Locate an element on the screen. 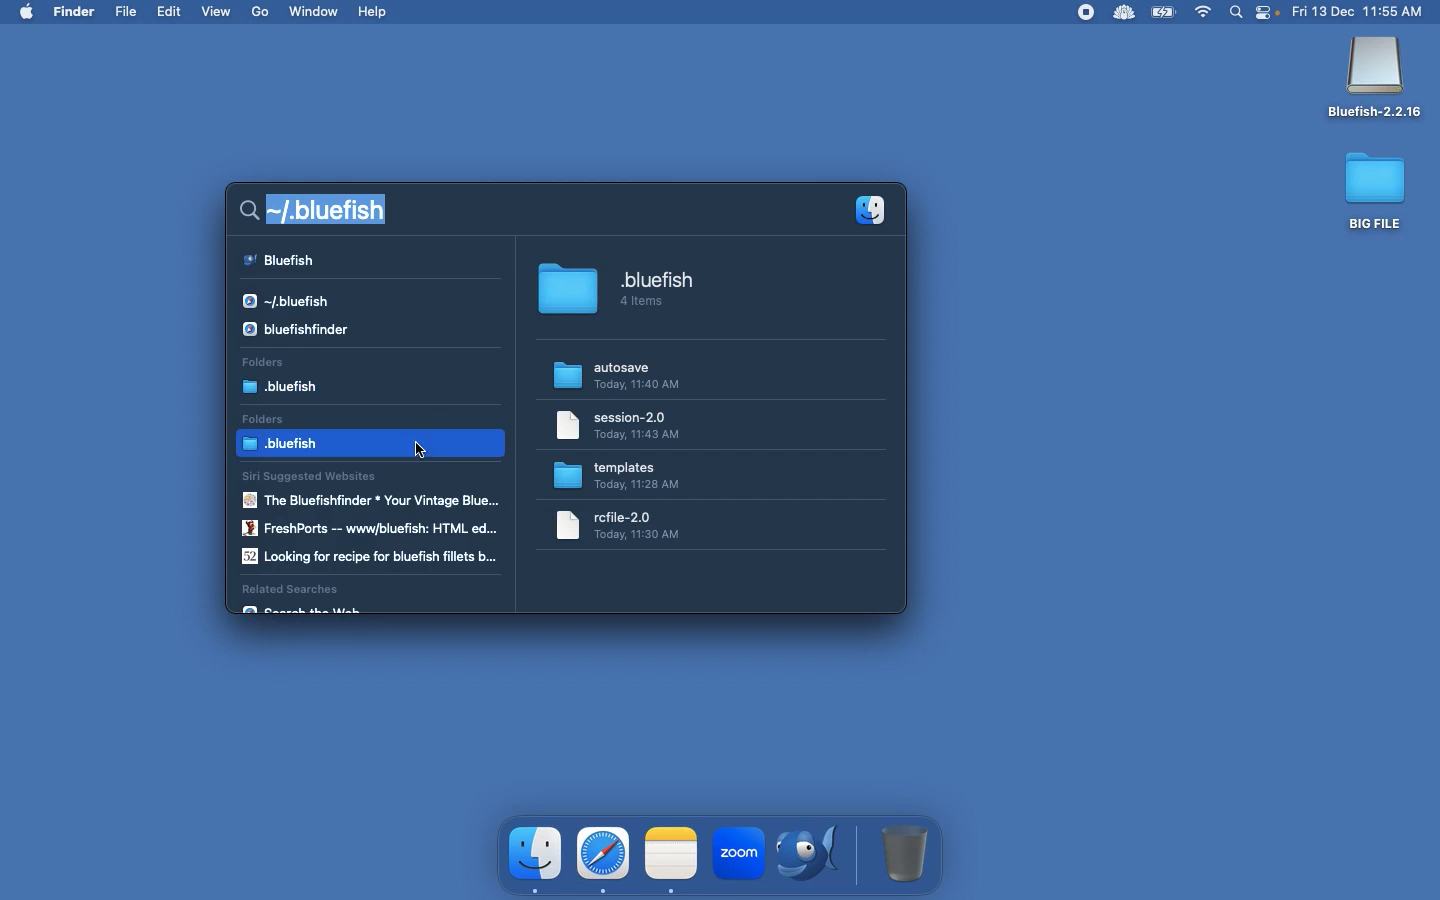 This screenshot has width=1440, height=900. Edit is located at coordinates (171, 11).